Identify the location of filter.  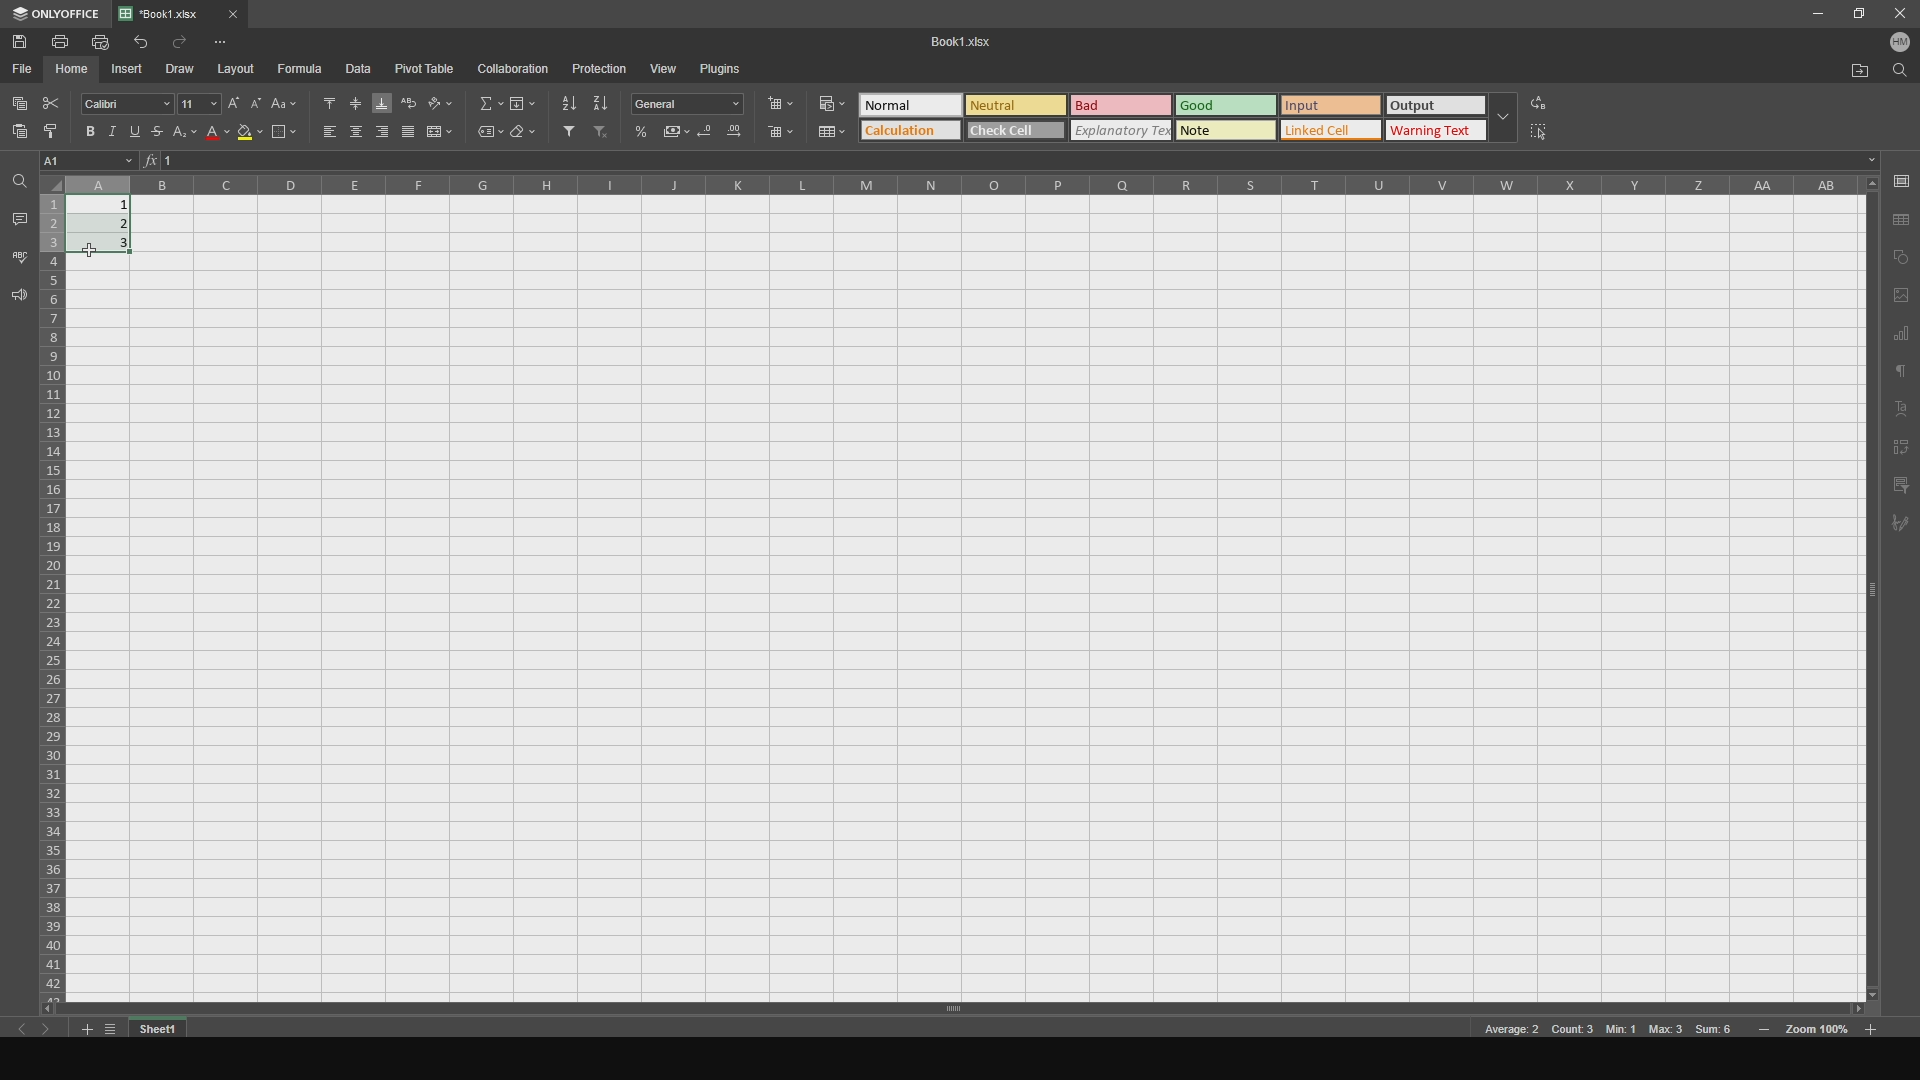
(565, 133).